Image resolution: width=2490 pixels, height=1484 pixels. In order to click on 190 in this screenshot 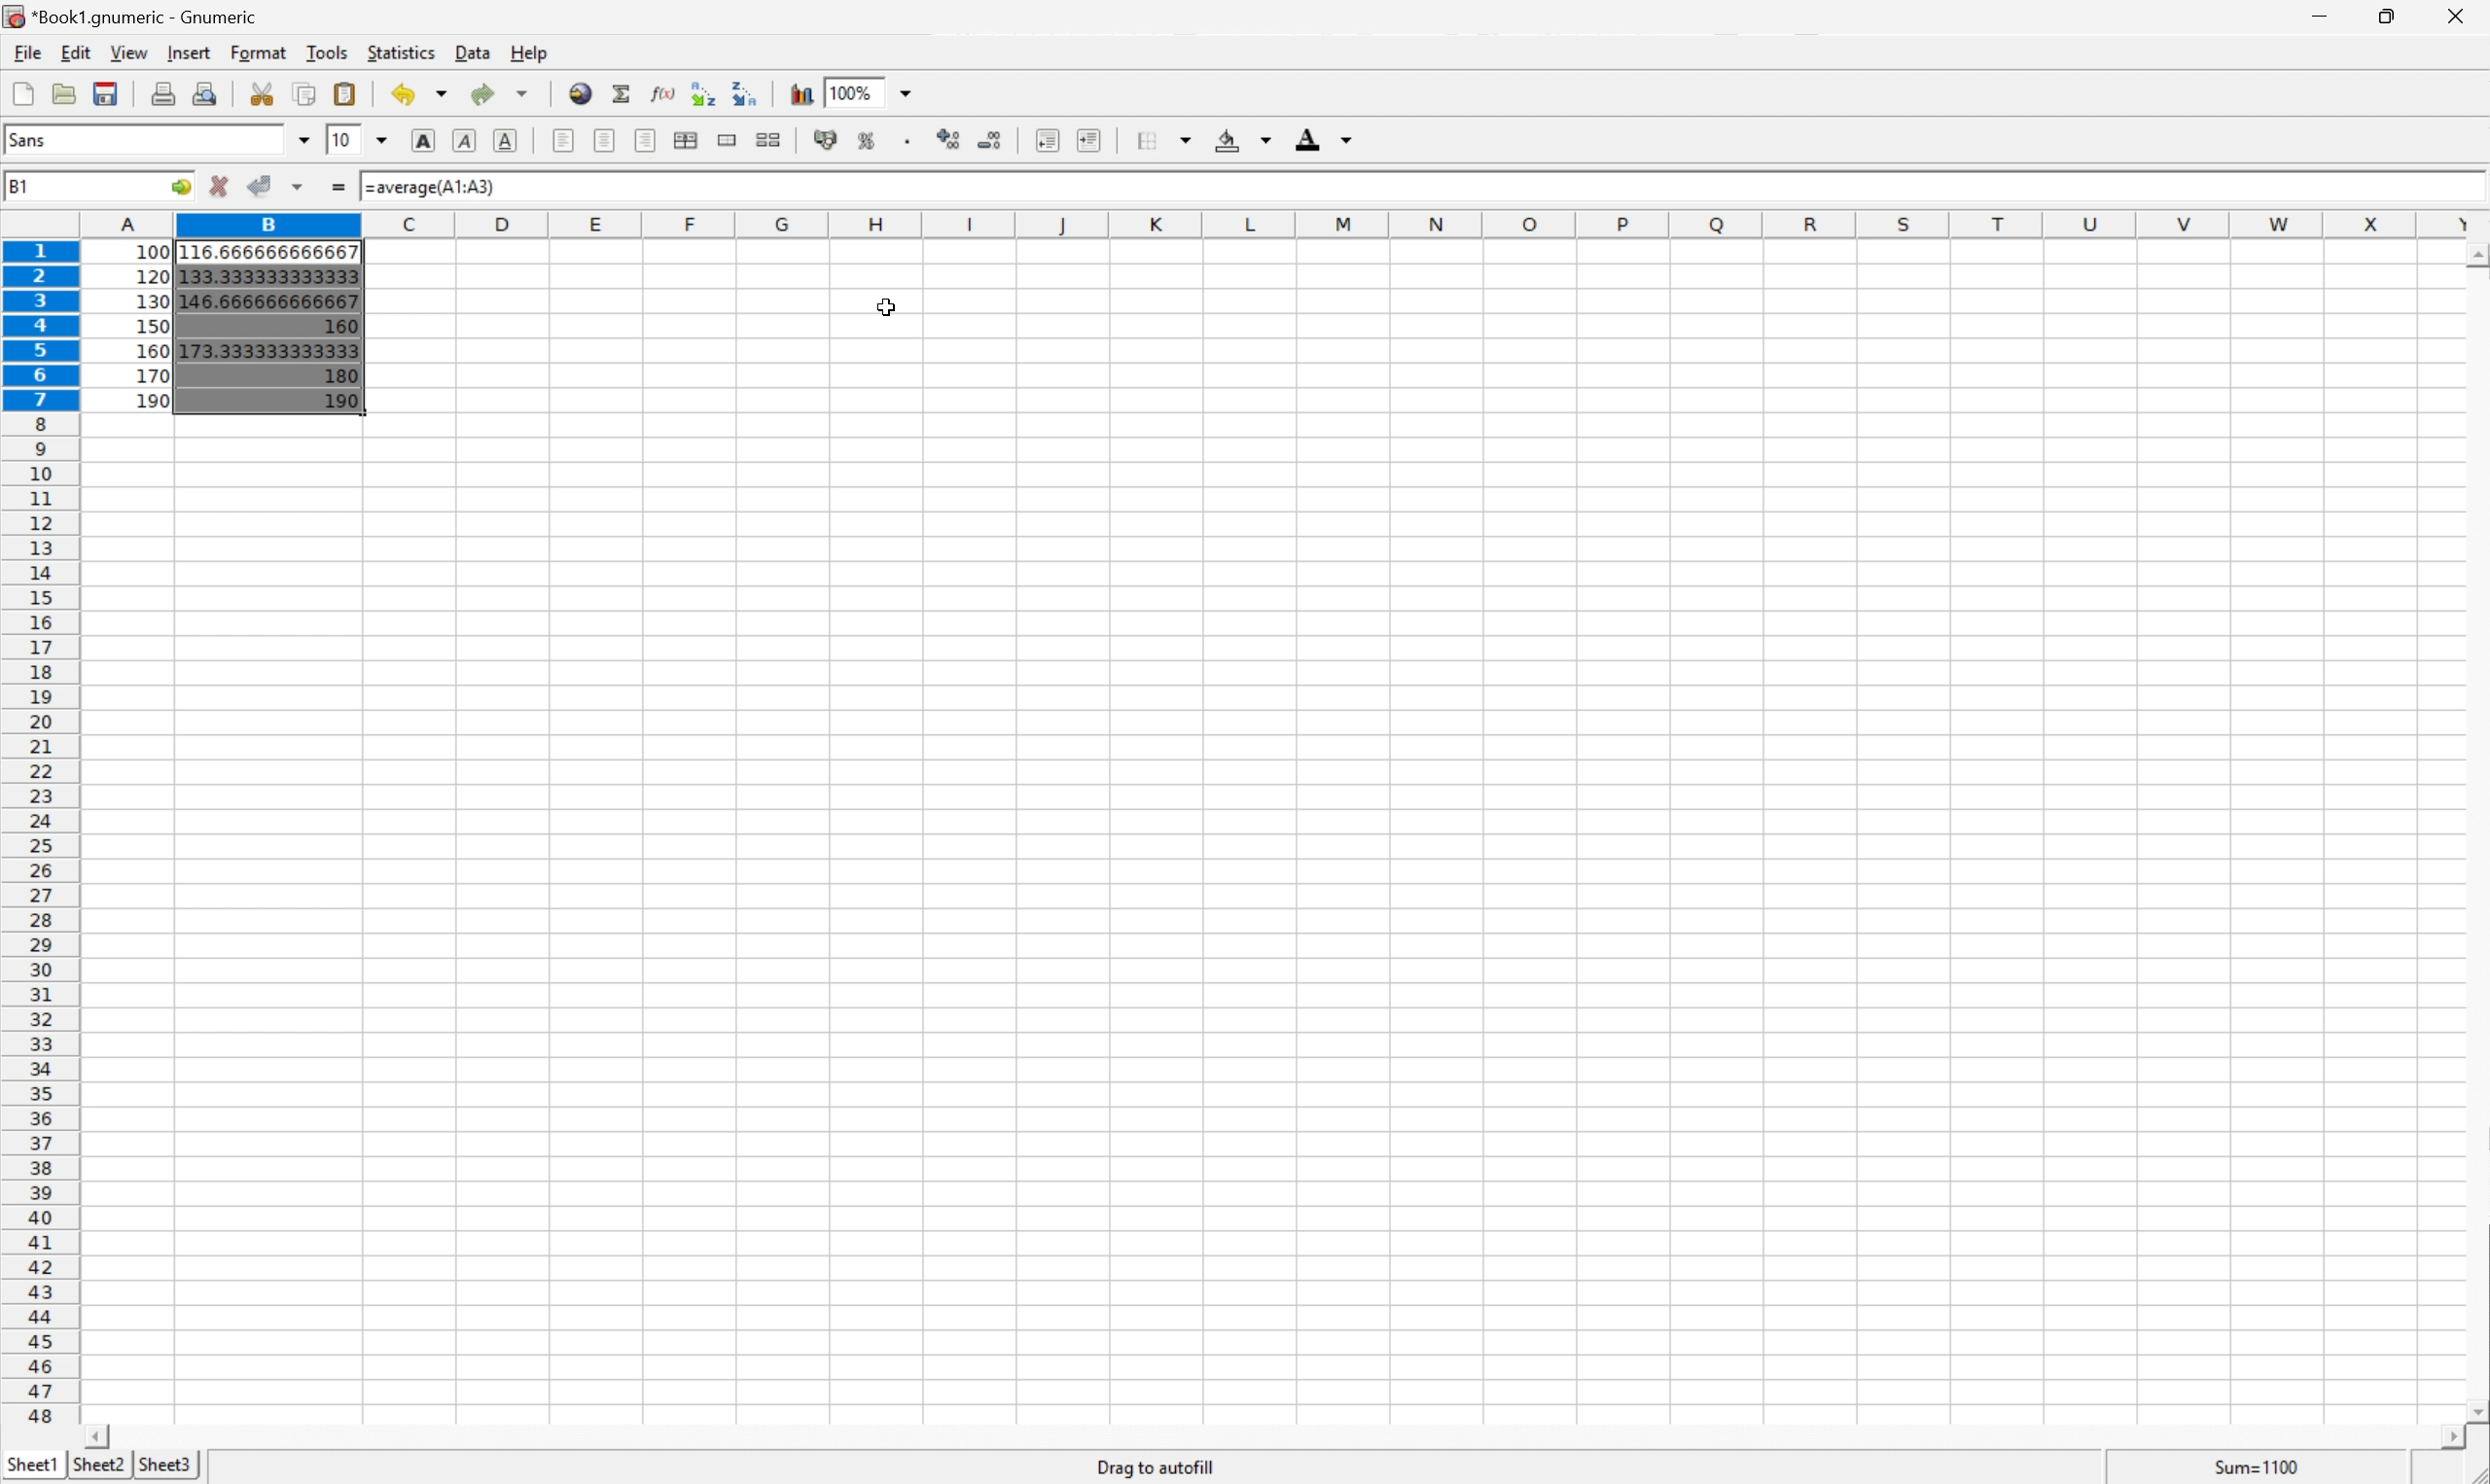, I will do `click(154, 400)`.